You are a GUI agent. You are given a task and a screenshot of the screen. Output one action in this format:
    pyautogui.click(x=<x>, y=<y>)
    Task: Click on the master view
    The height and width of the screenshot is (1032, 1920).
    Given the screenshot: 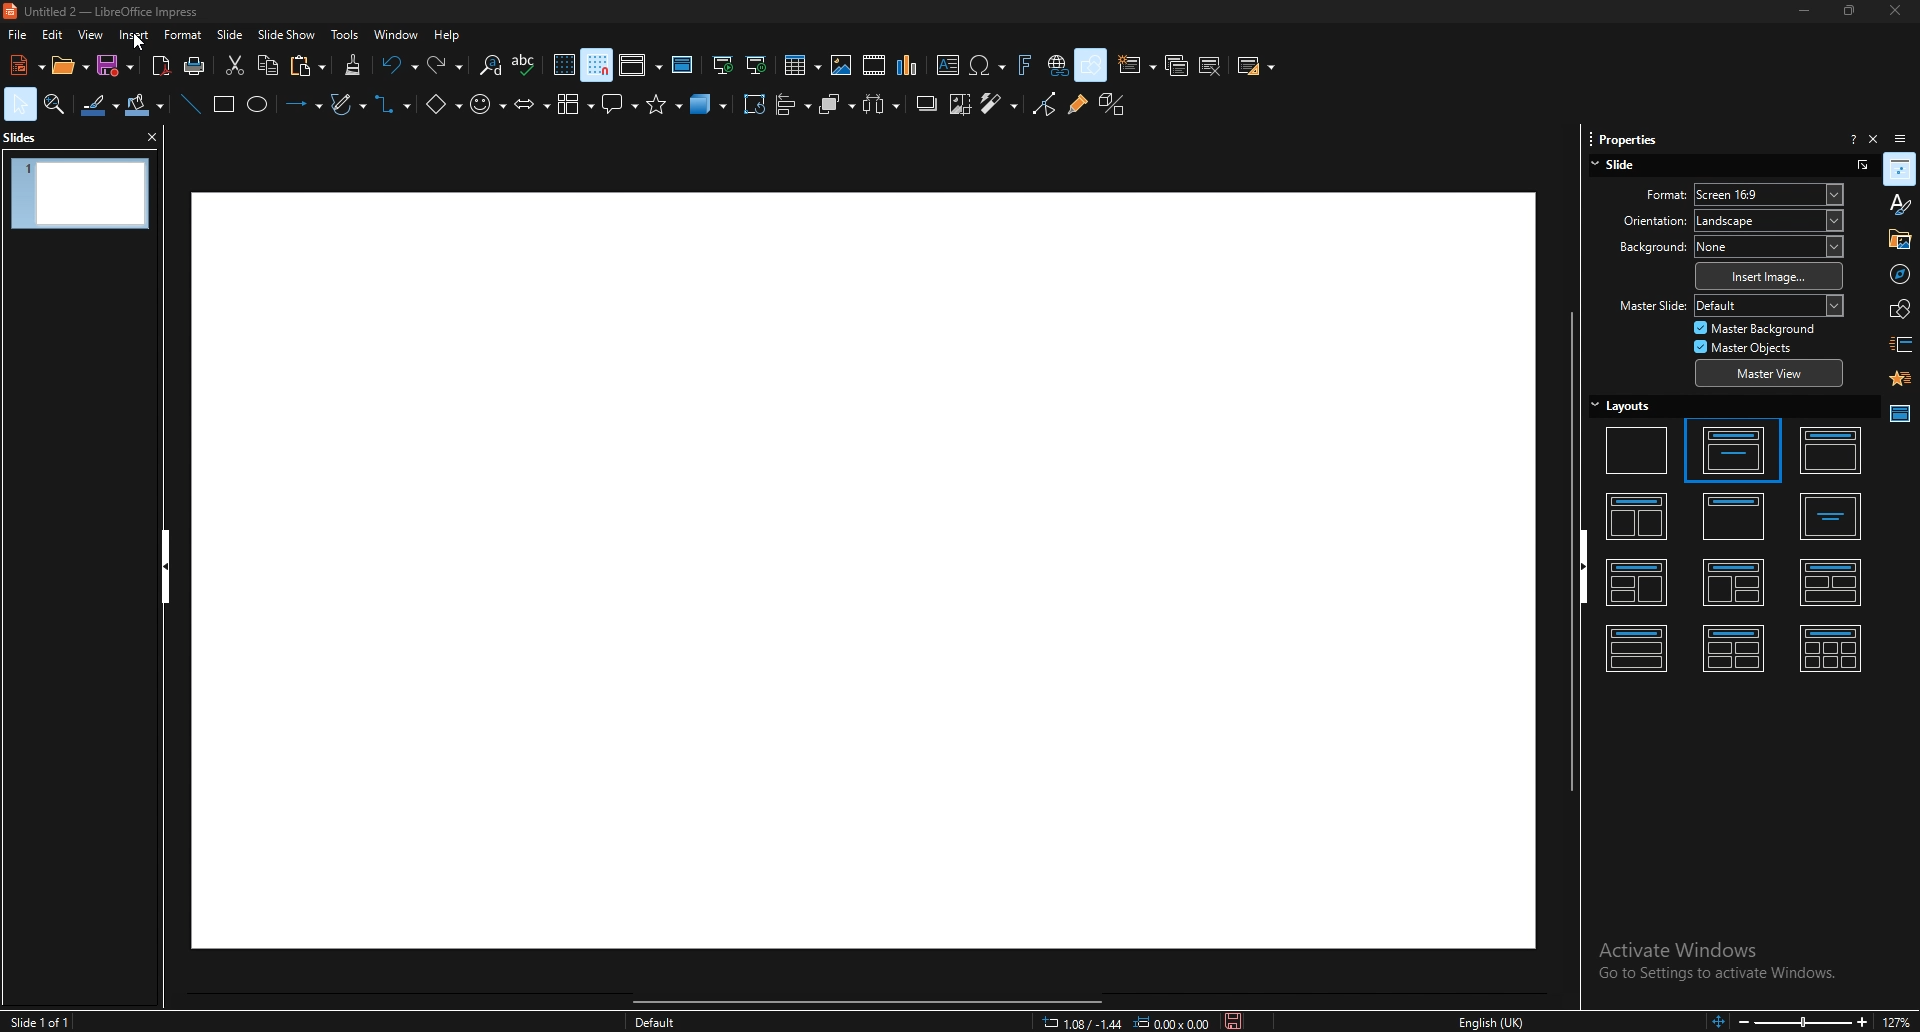 What is the action you would take?
    pyautogui.click(x=1769, y=373)
    